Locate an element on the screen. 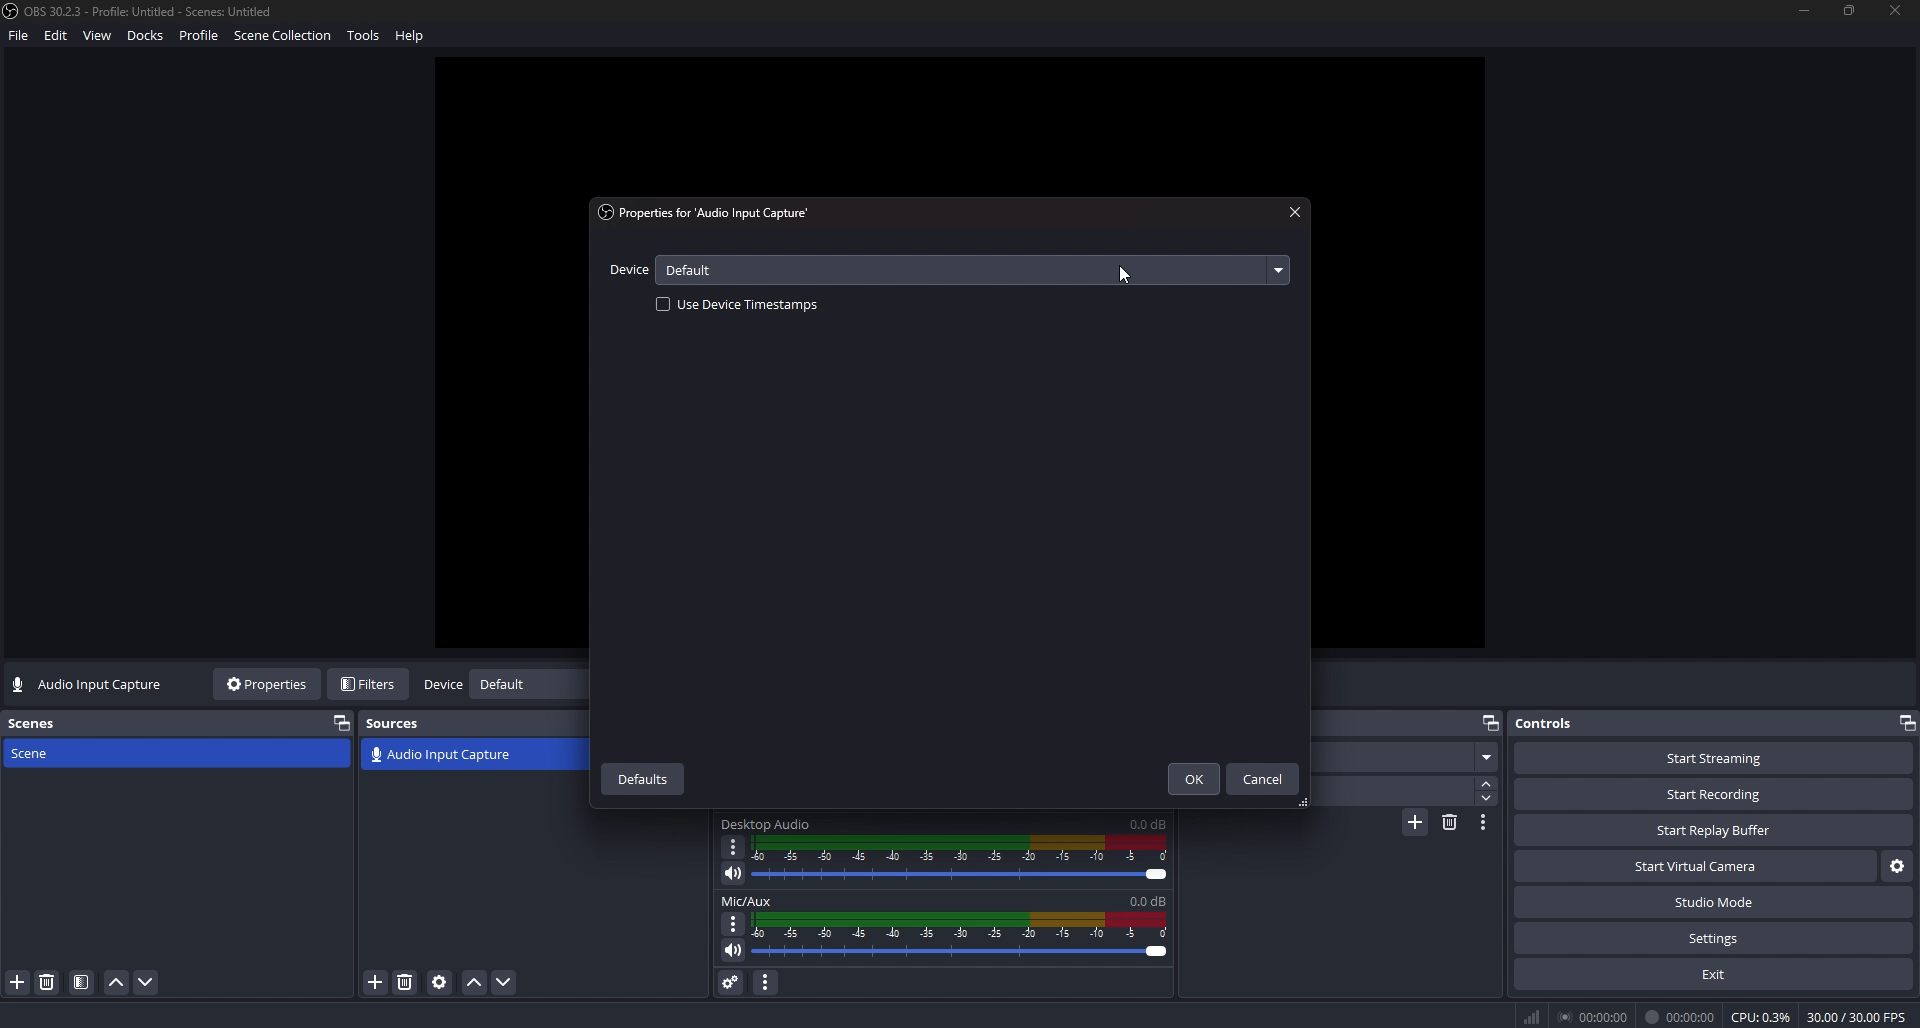  audio mixer menu is located at coordinates (767, 981).